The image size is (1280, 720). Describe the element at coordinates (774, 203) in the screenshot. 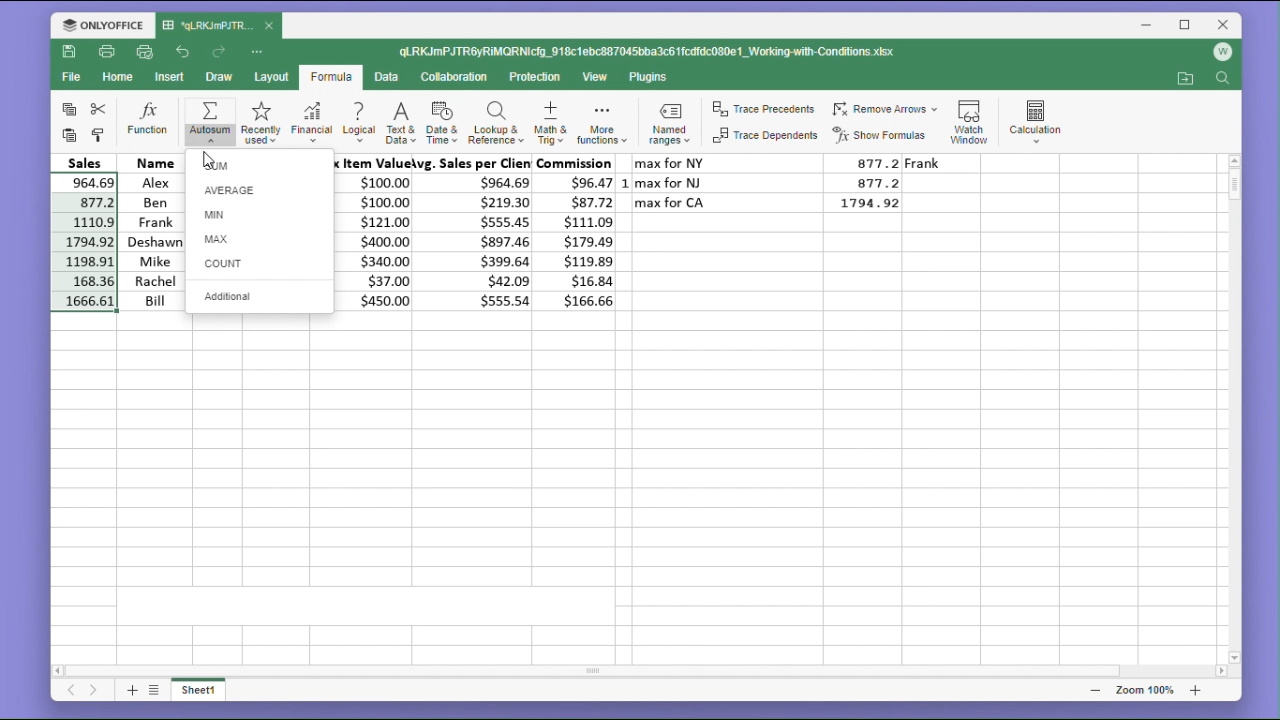

I see `max for CA 1794.92` at that location.